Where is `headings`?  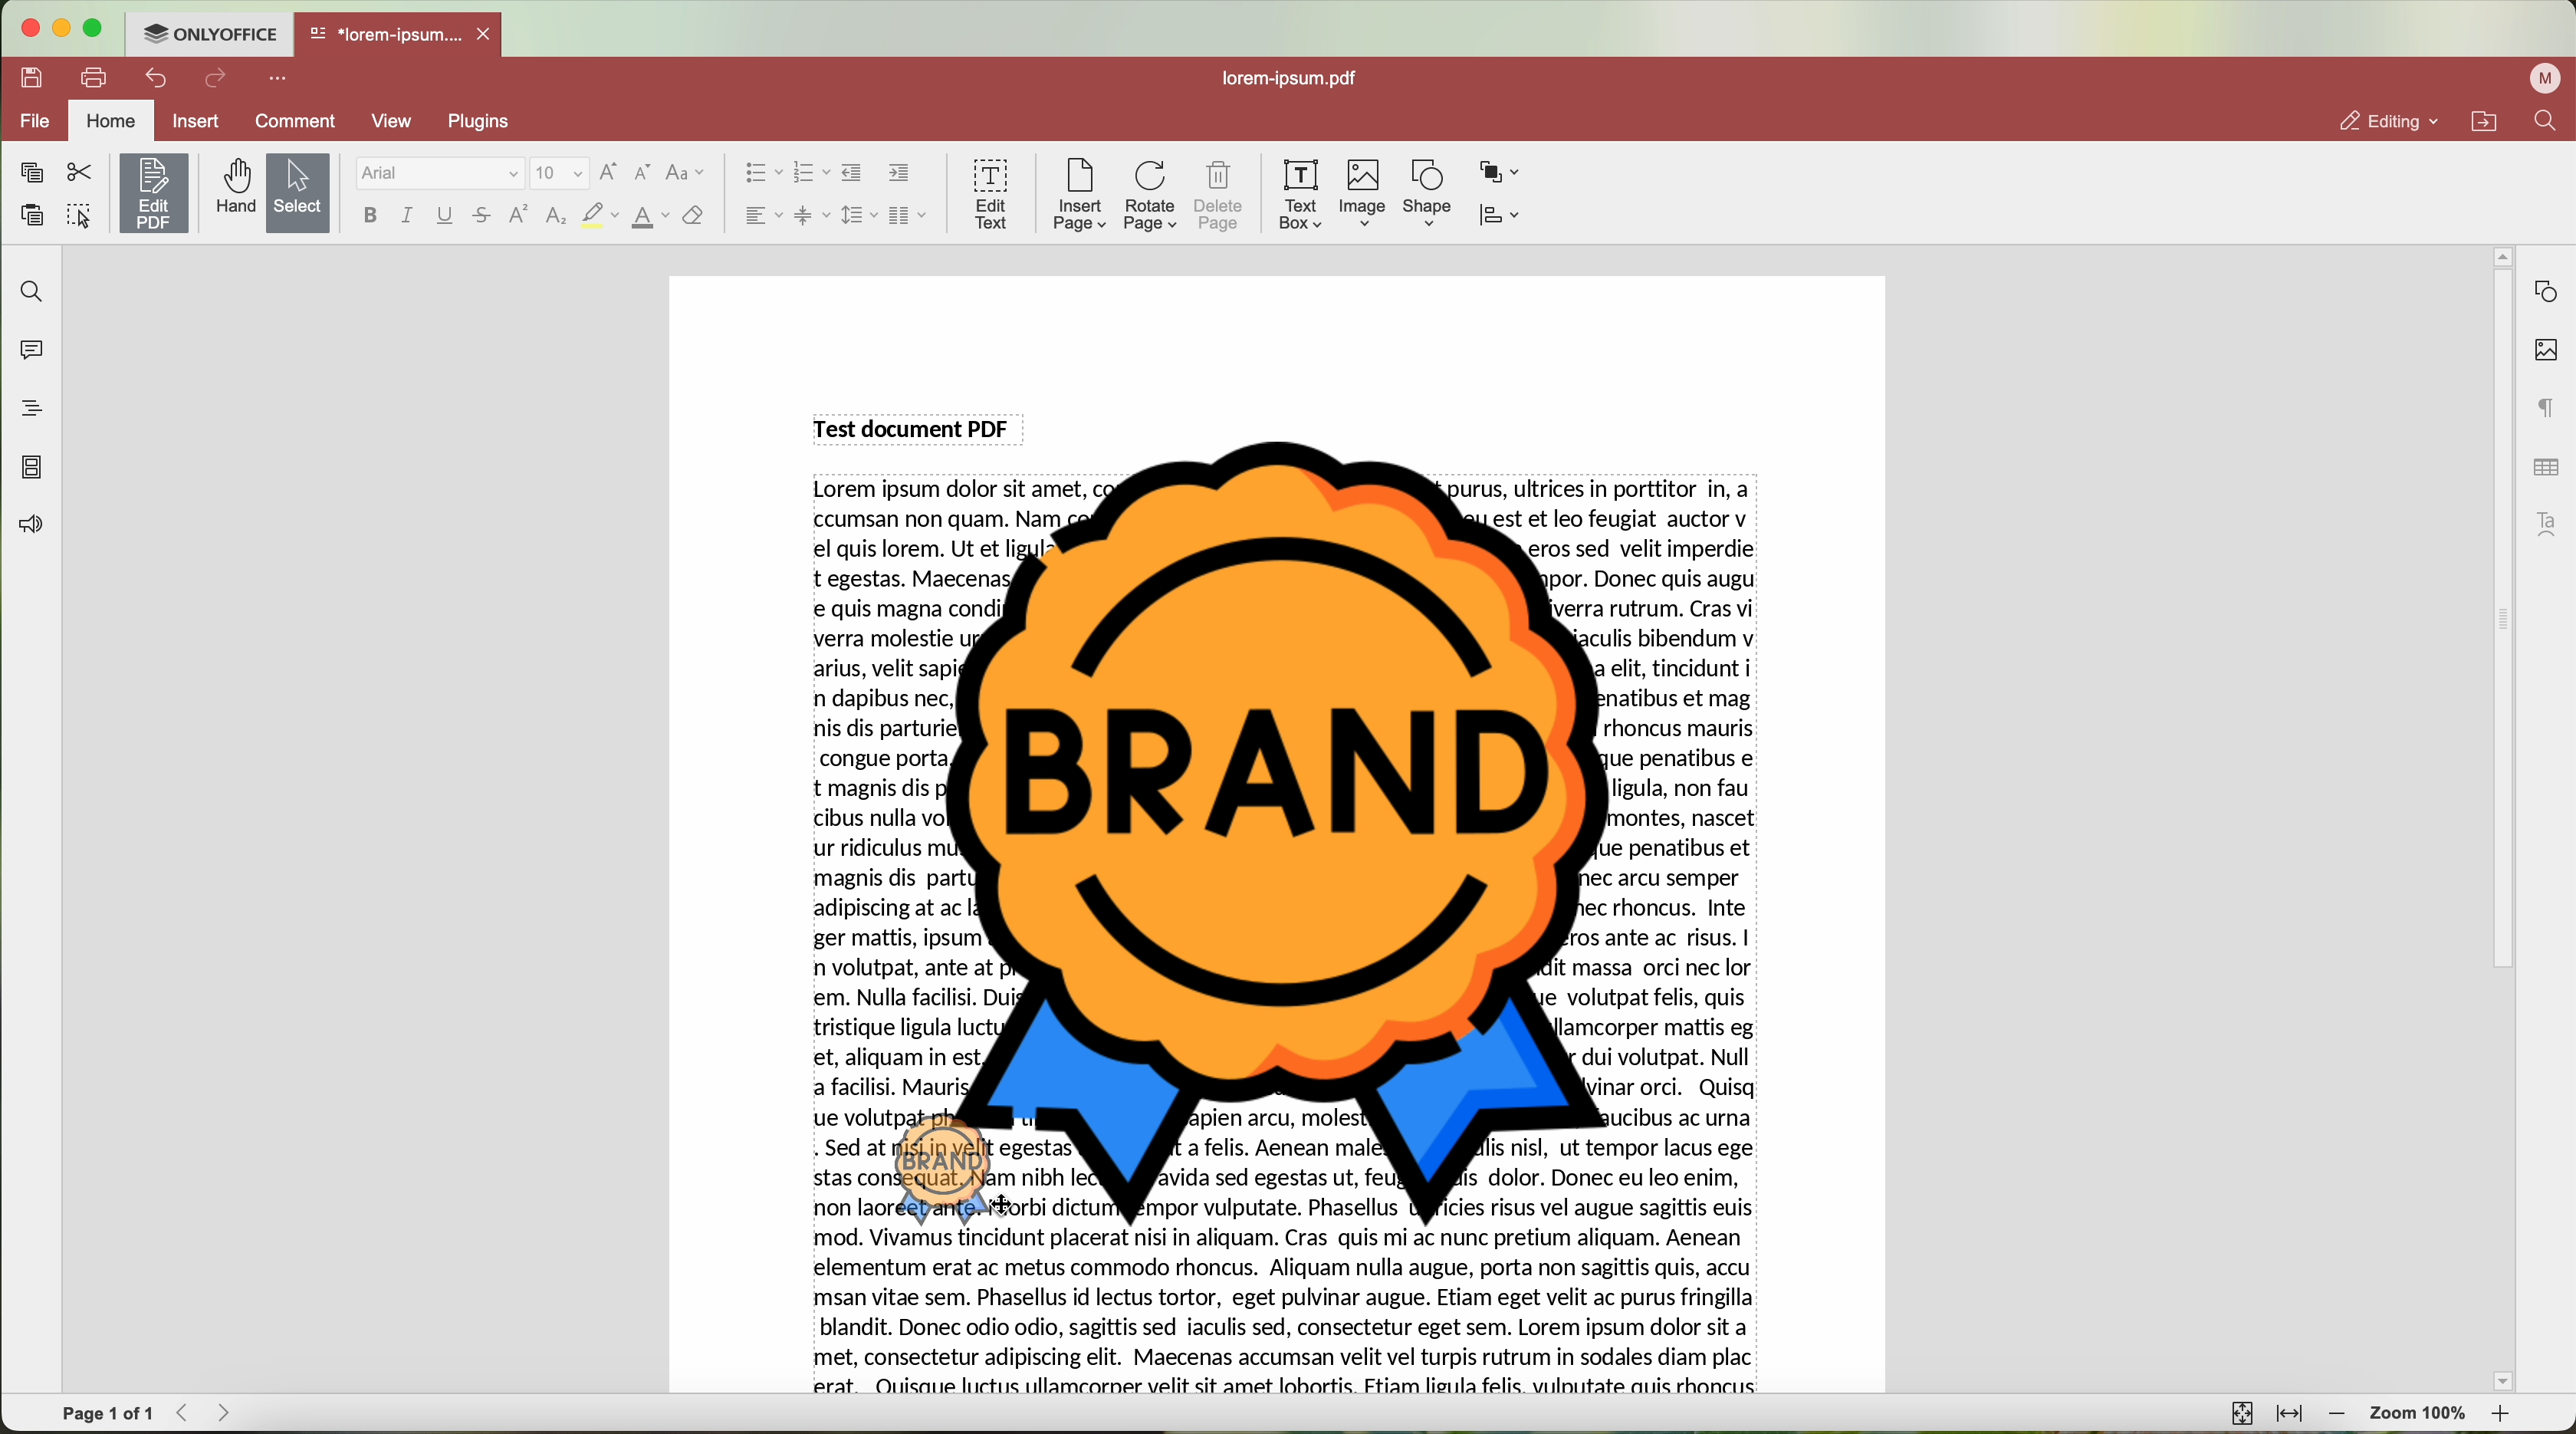
headings is located at coordinates (24, 408).